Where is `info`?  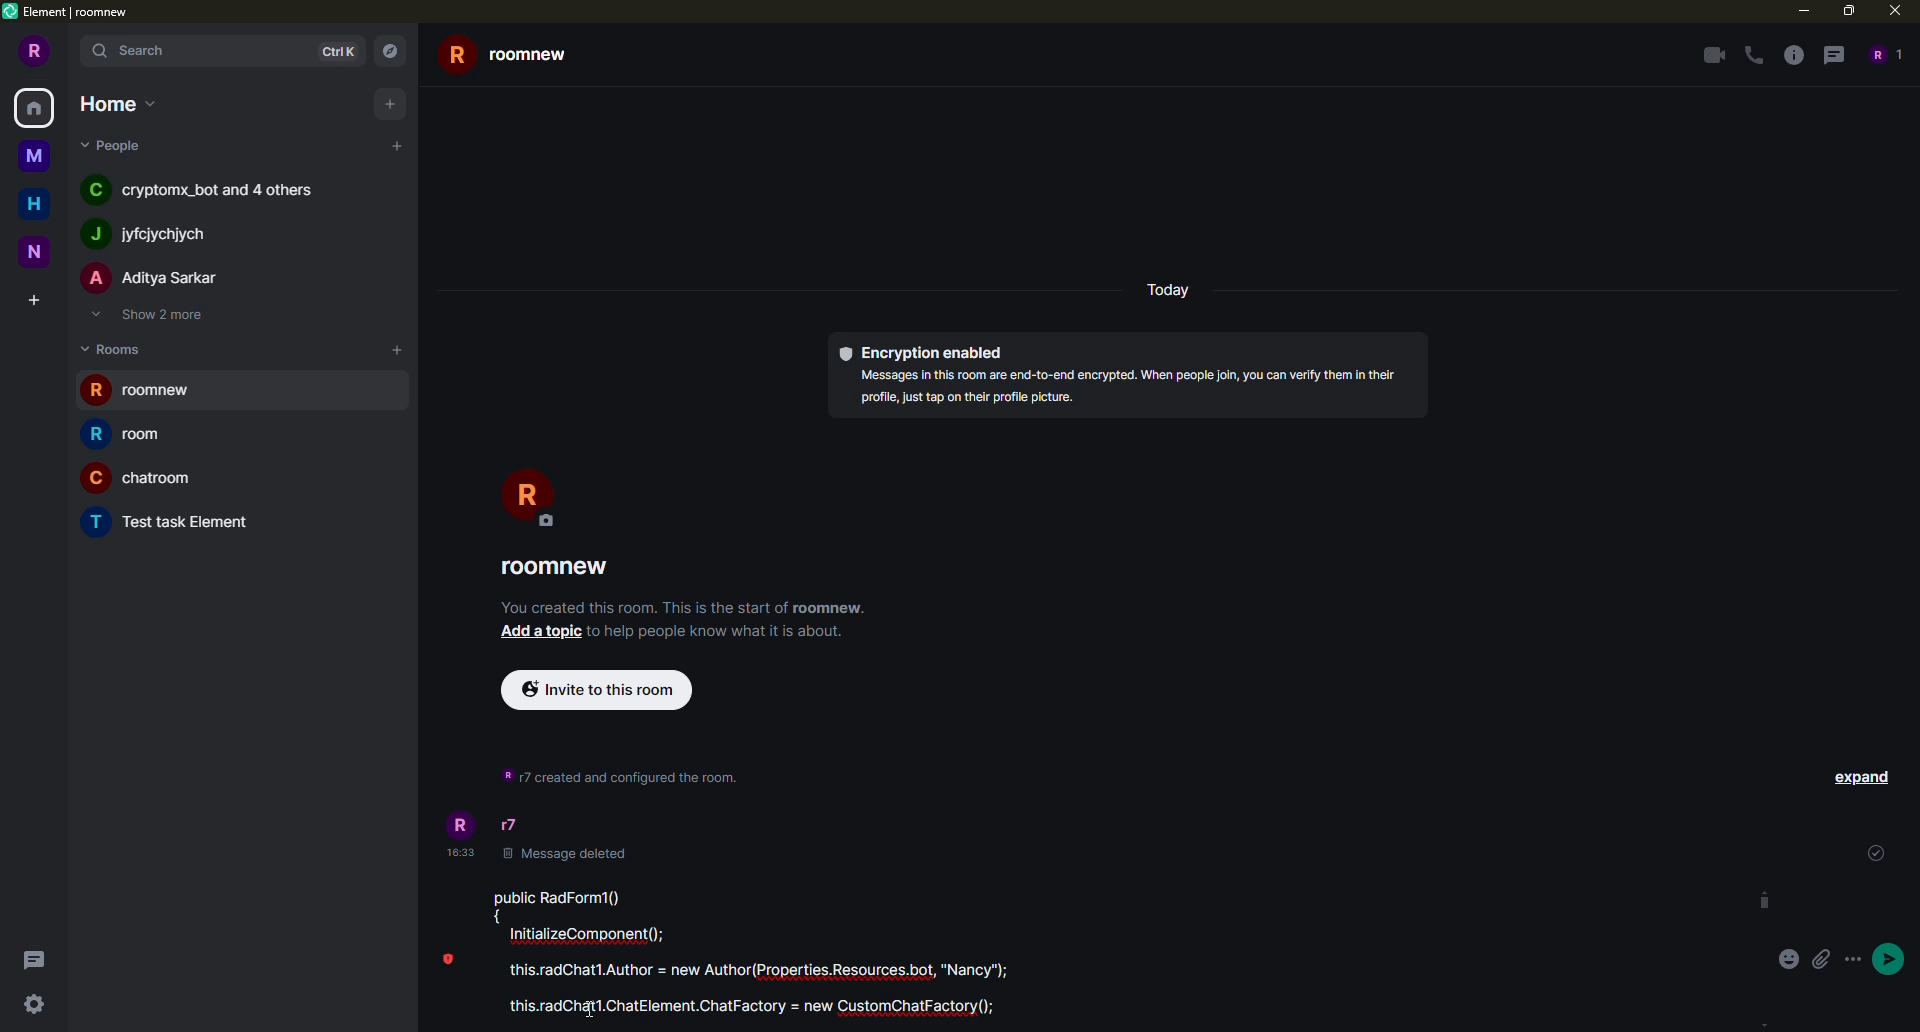 info is located at coordinates (1792, 55).